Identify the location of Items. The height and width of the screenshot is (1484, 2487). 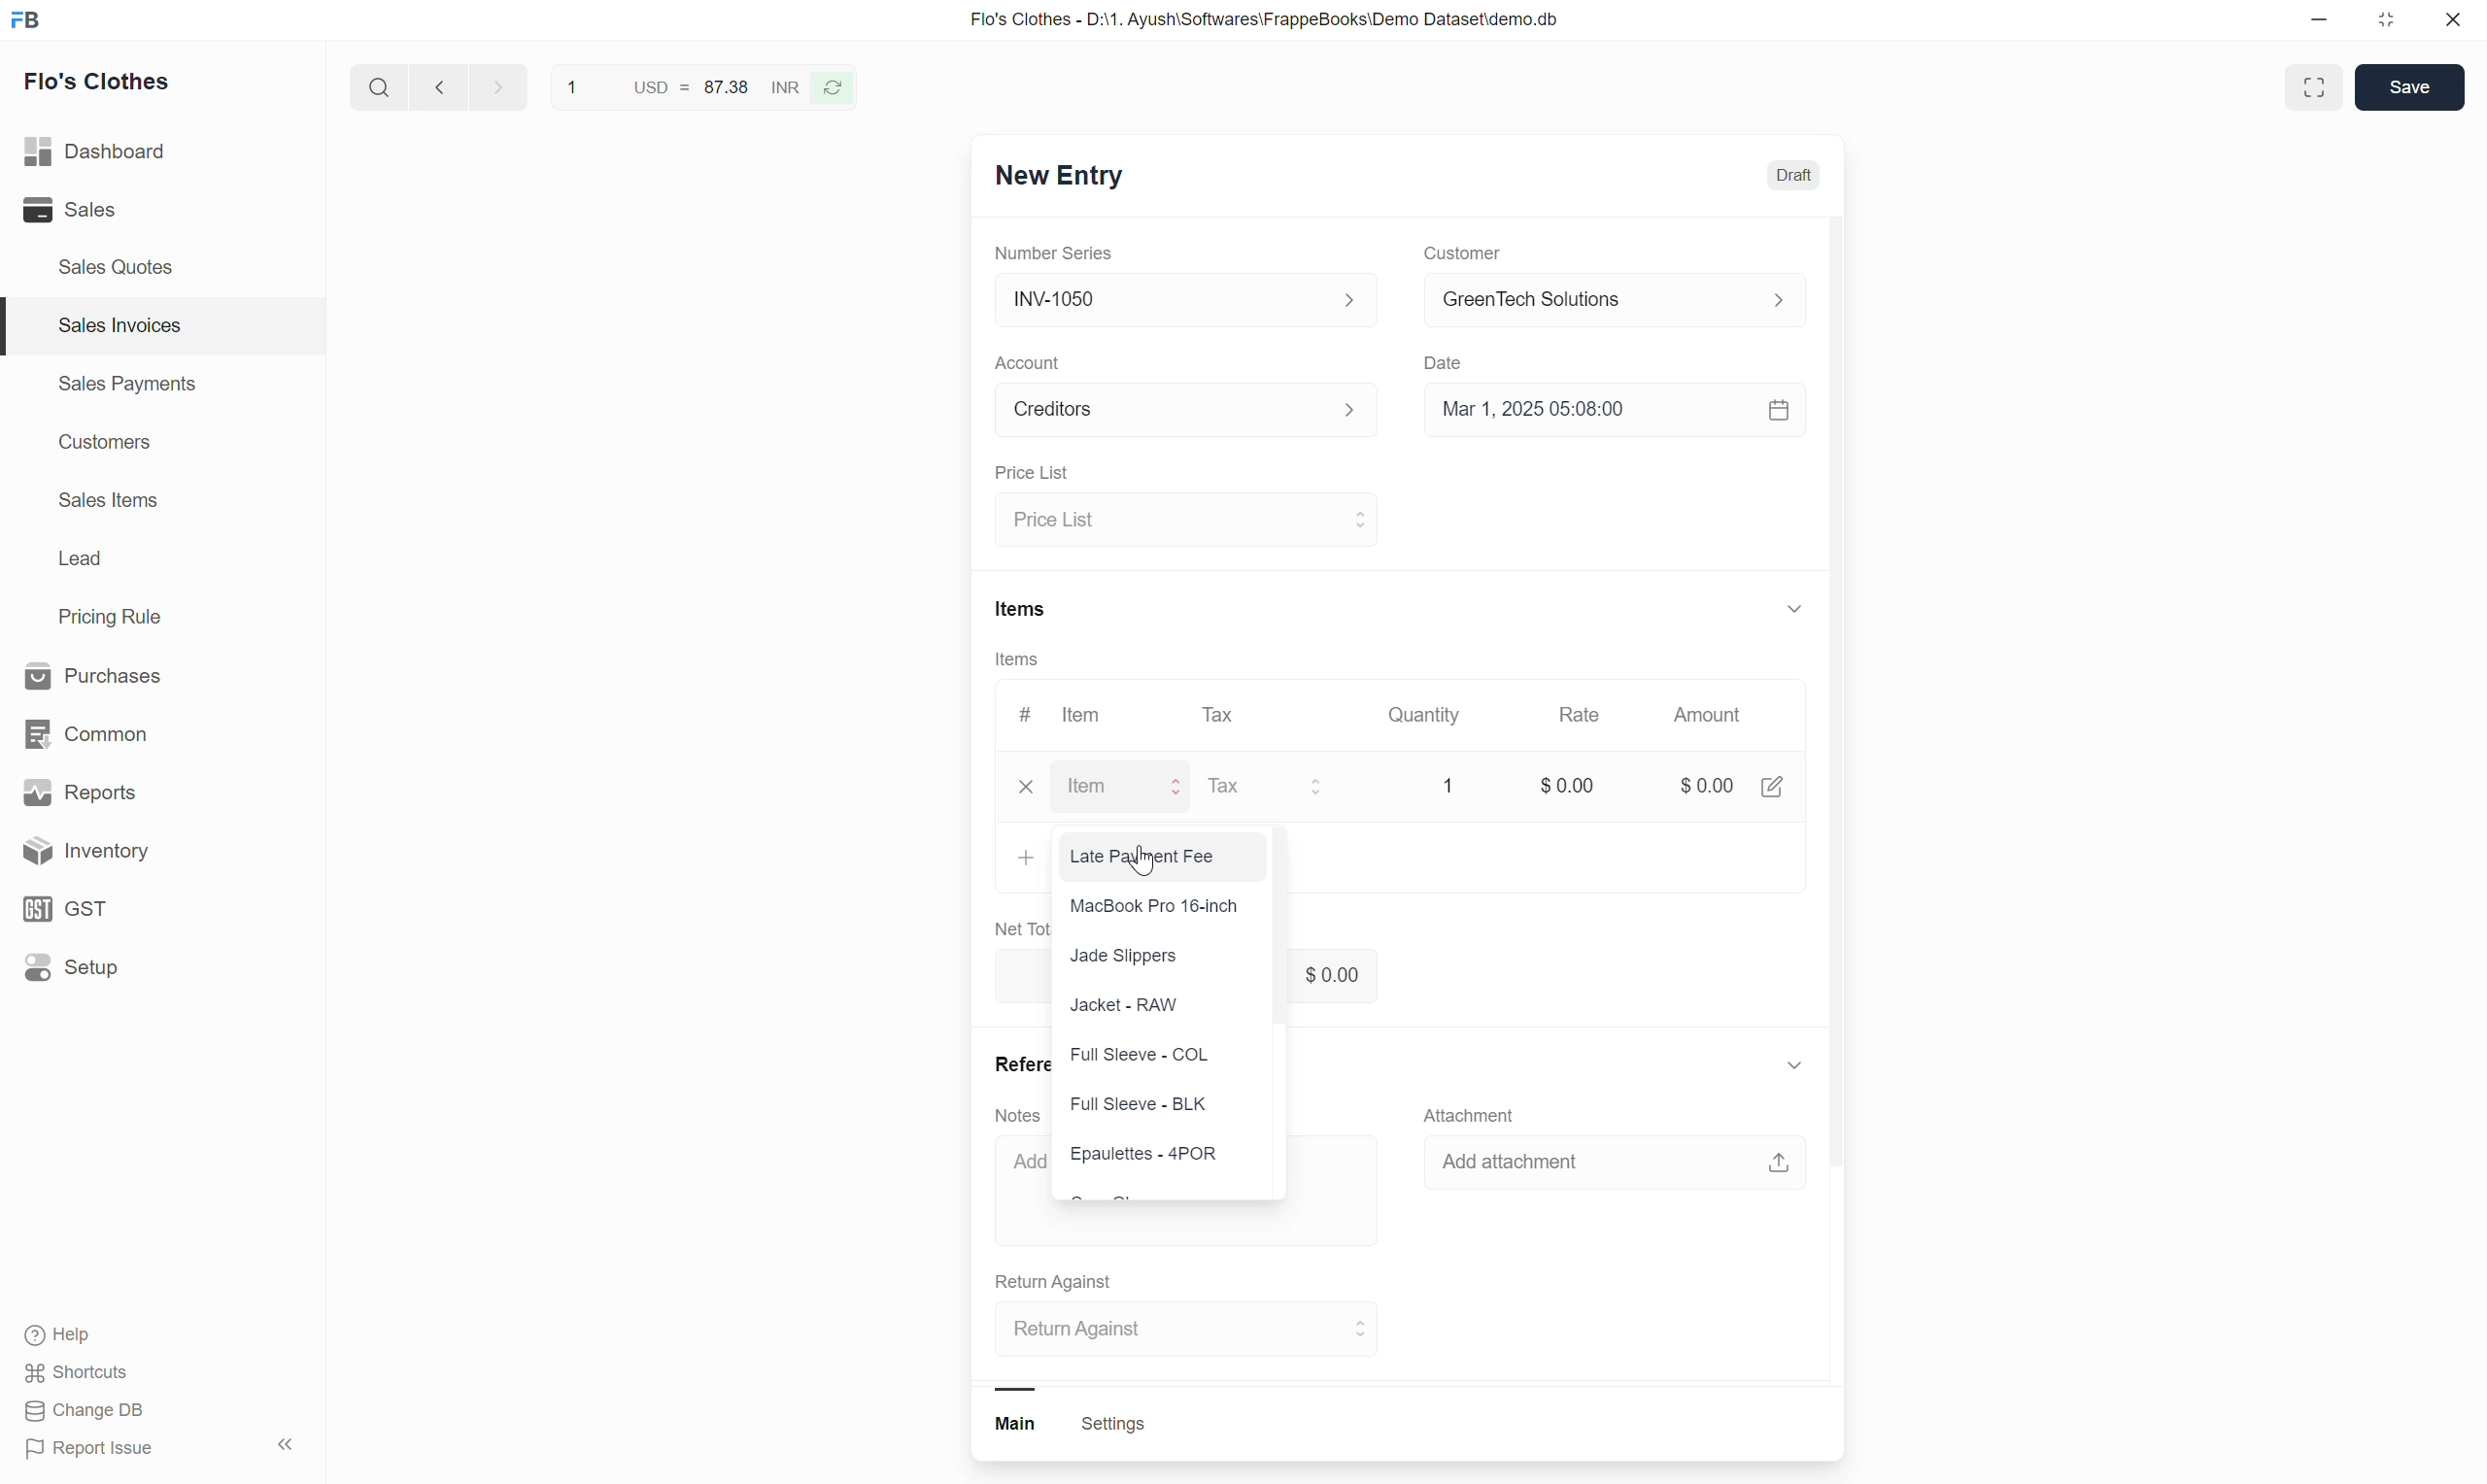
(1017, 663).